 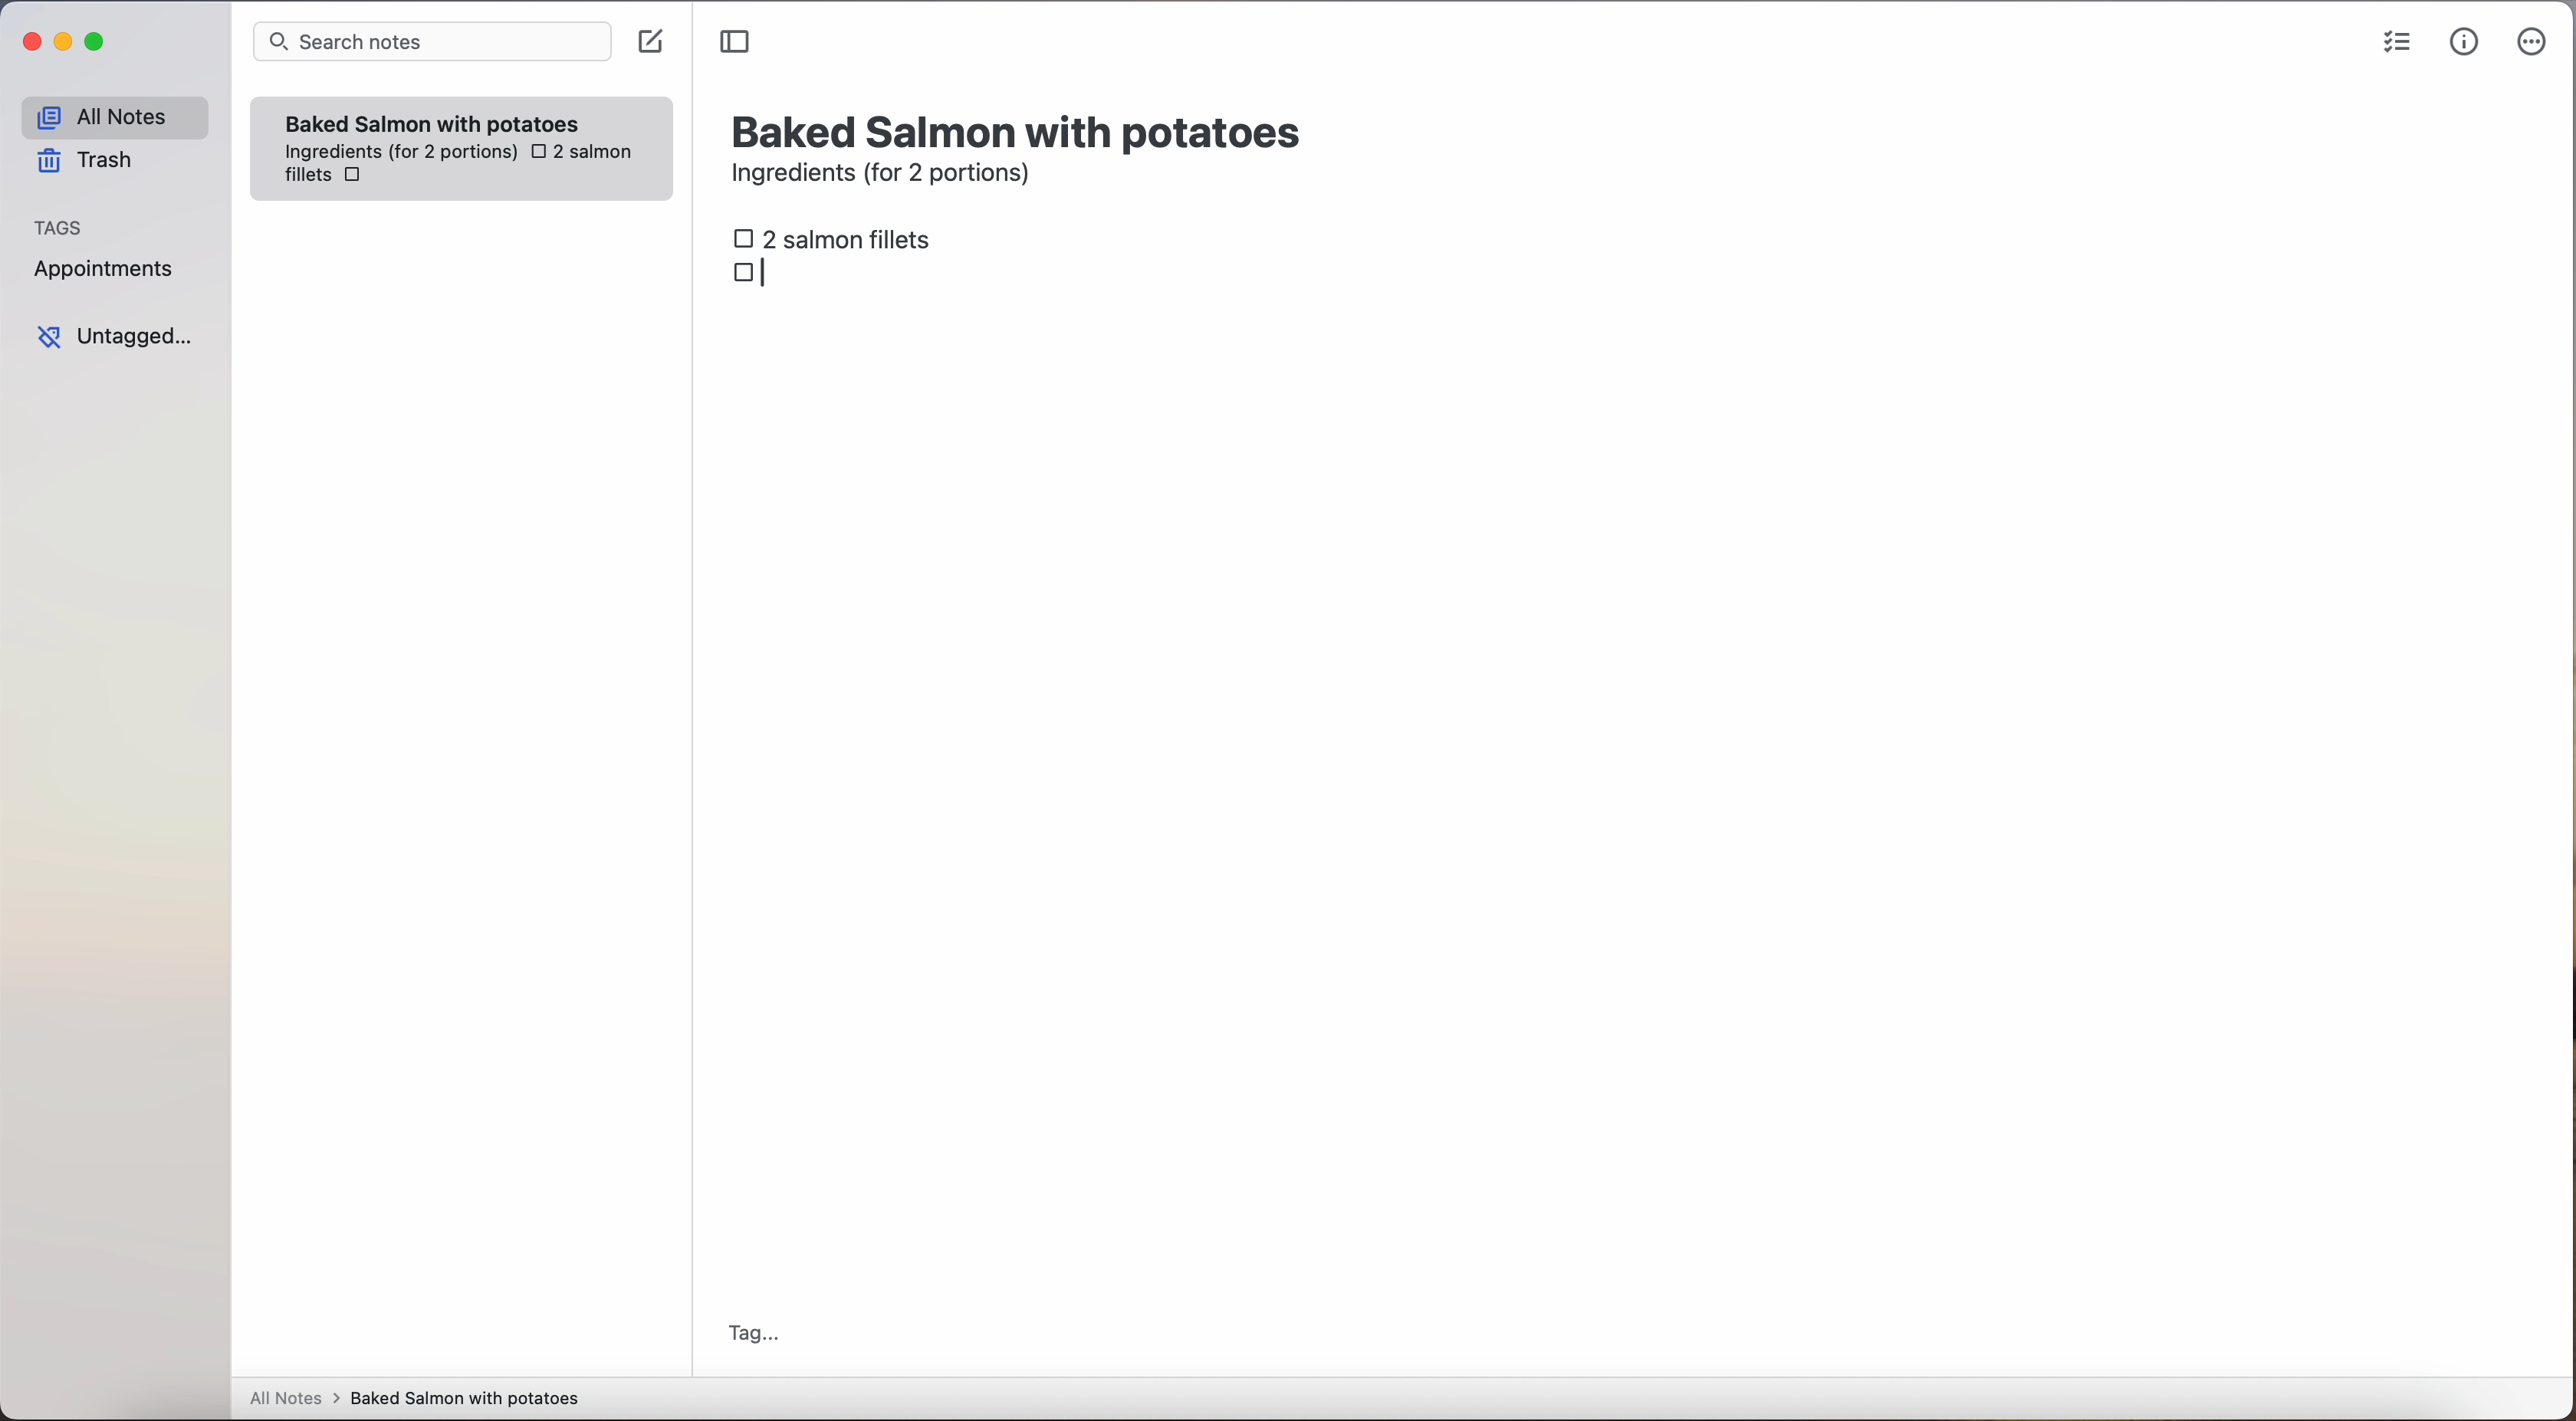 What do you see at coordinates (2536, 43) in the screenshot?
I see `more options` at bounding box center [2536, 43].